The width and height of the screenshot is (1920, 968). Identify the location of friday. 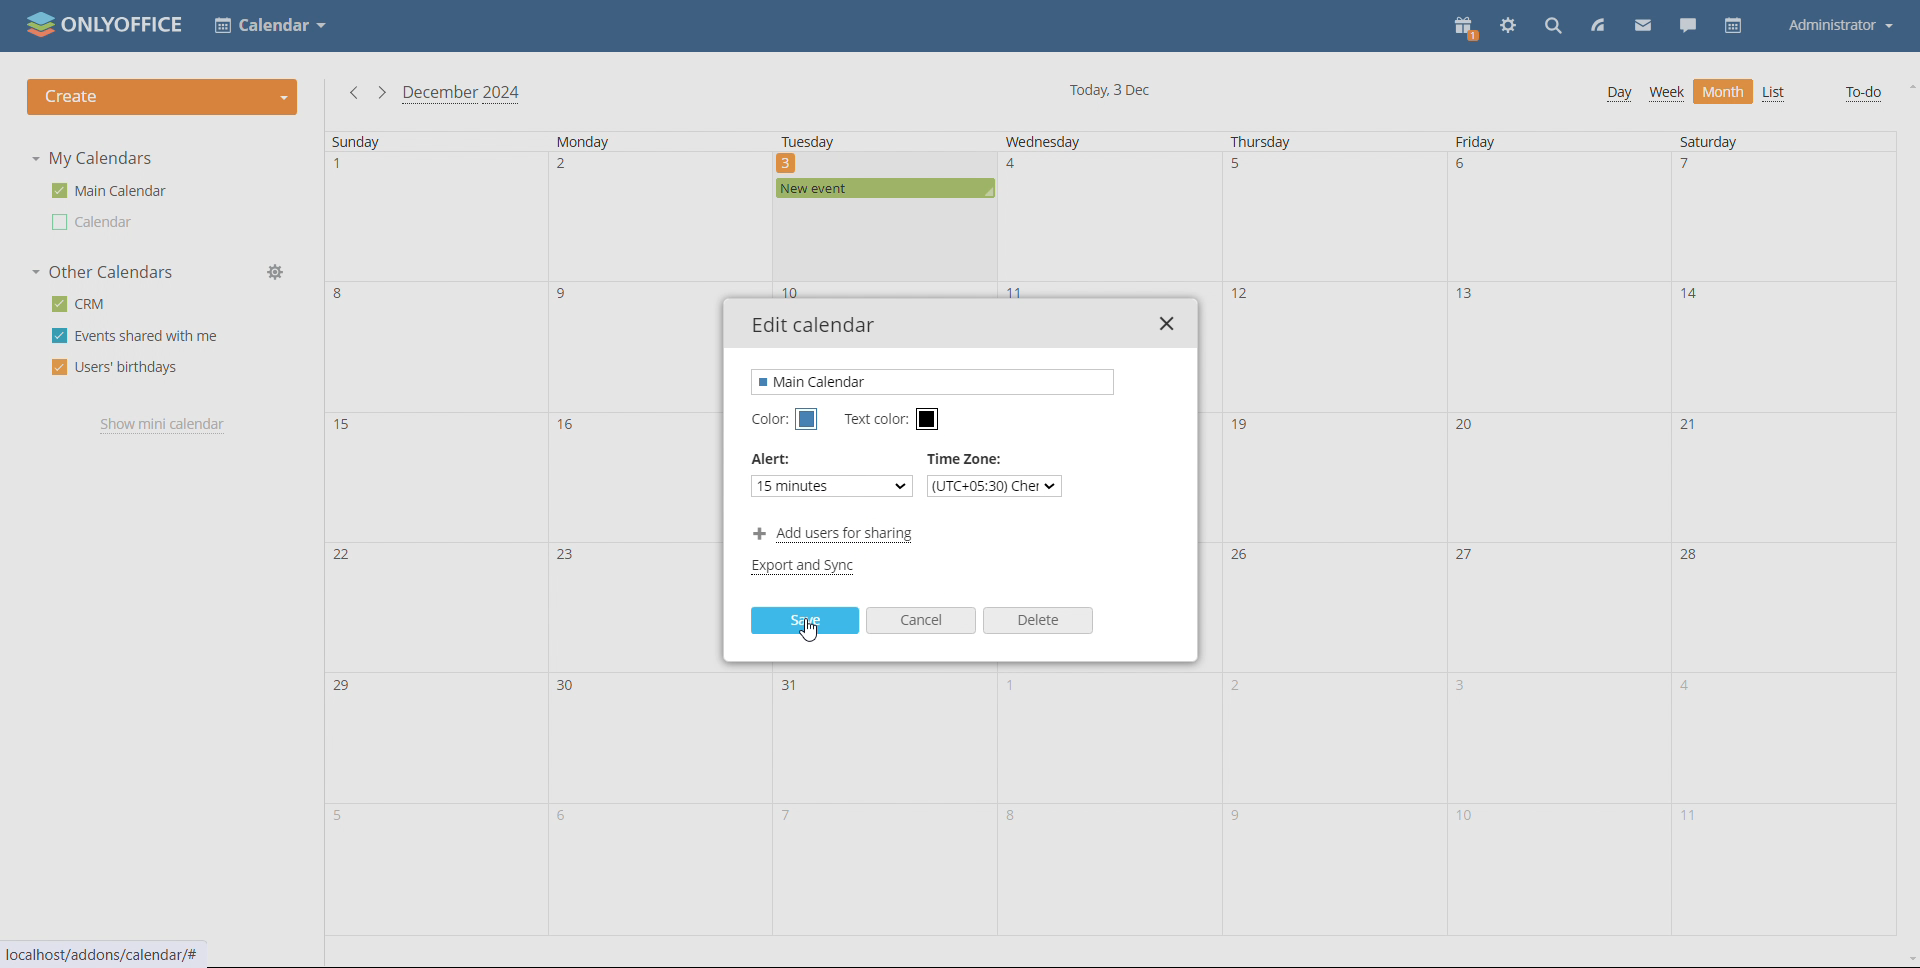
(1506, 142).